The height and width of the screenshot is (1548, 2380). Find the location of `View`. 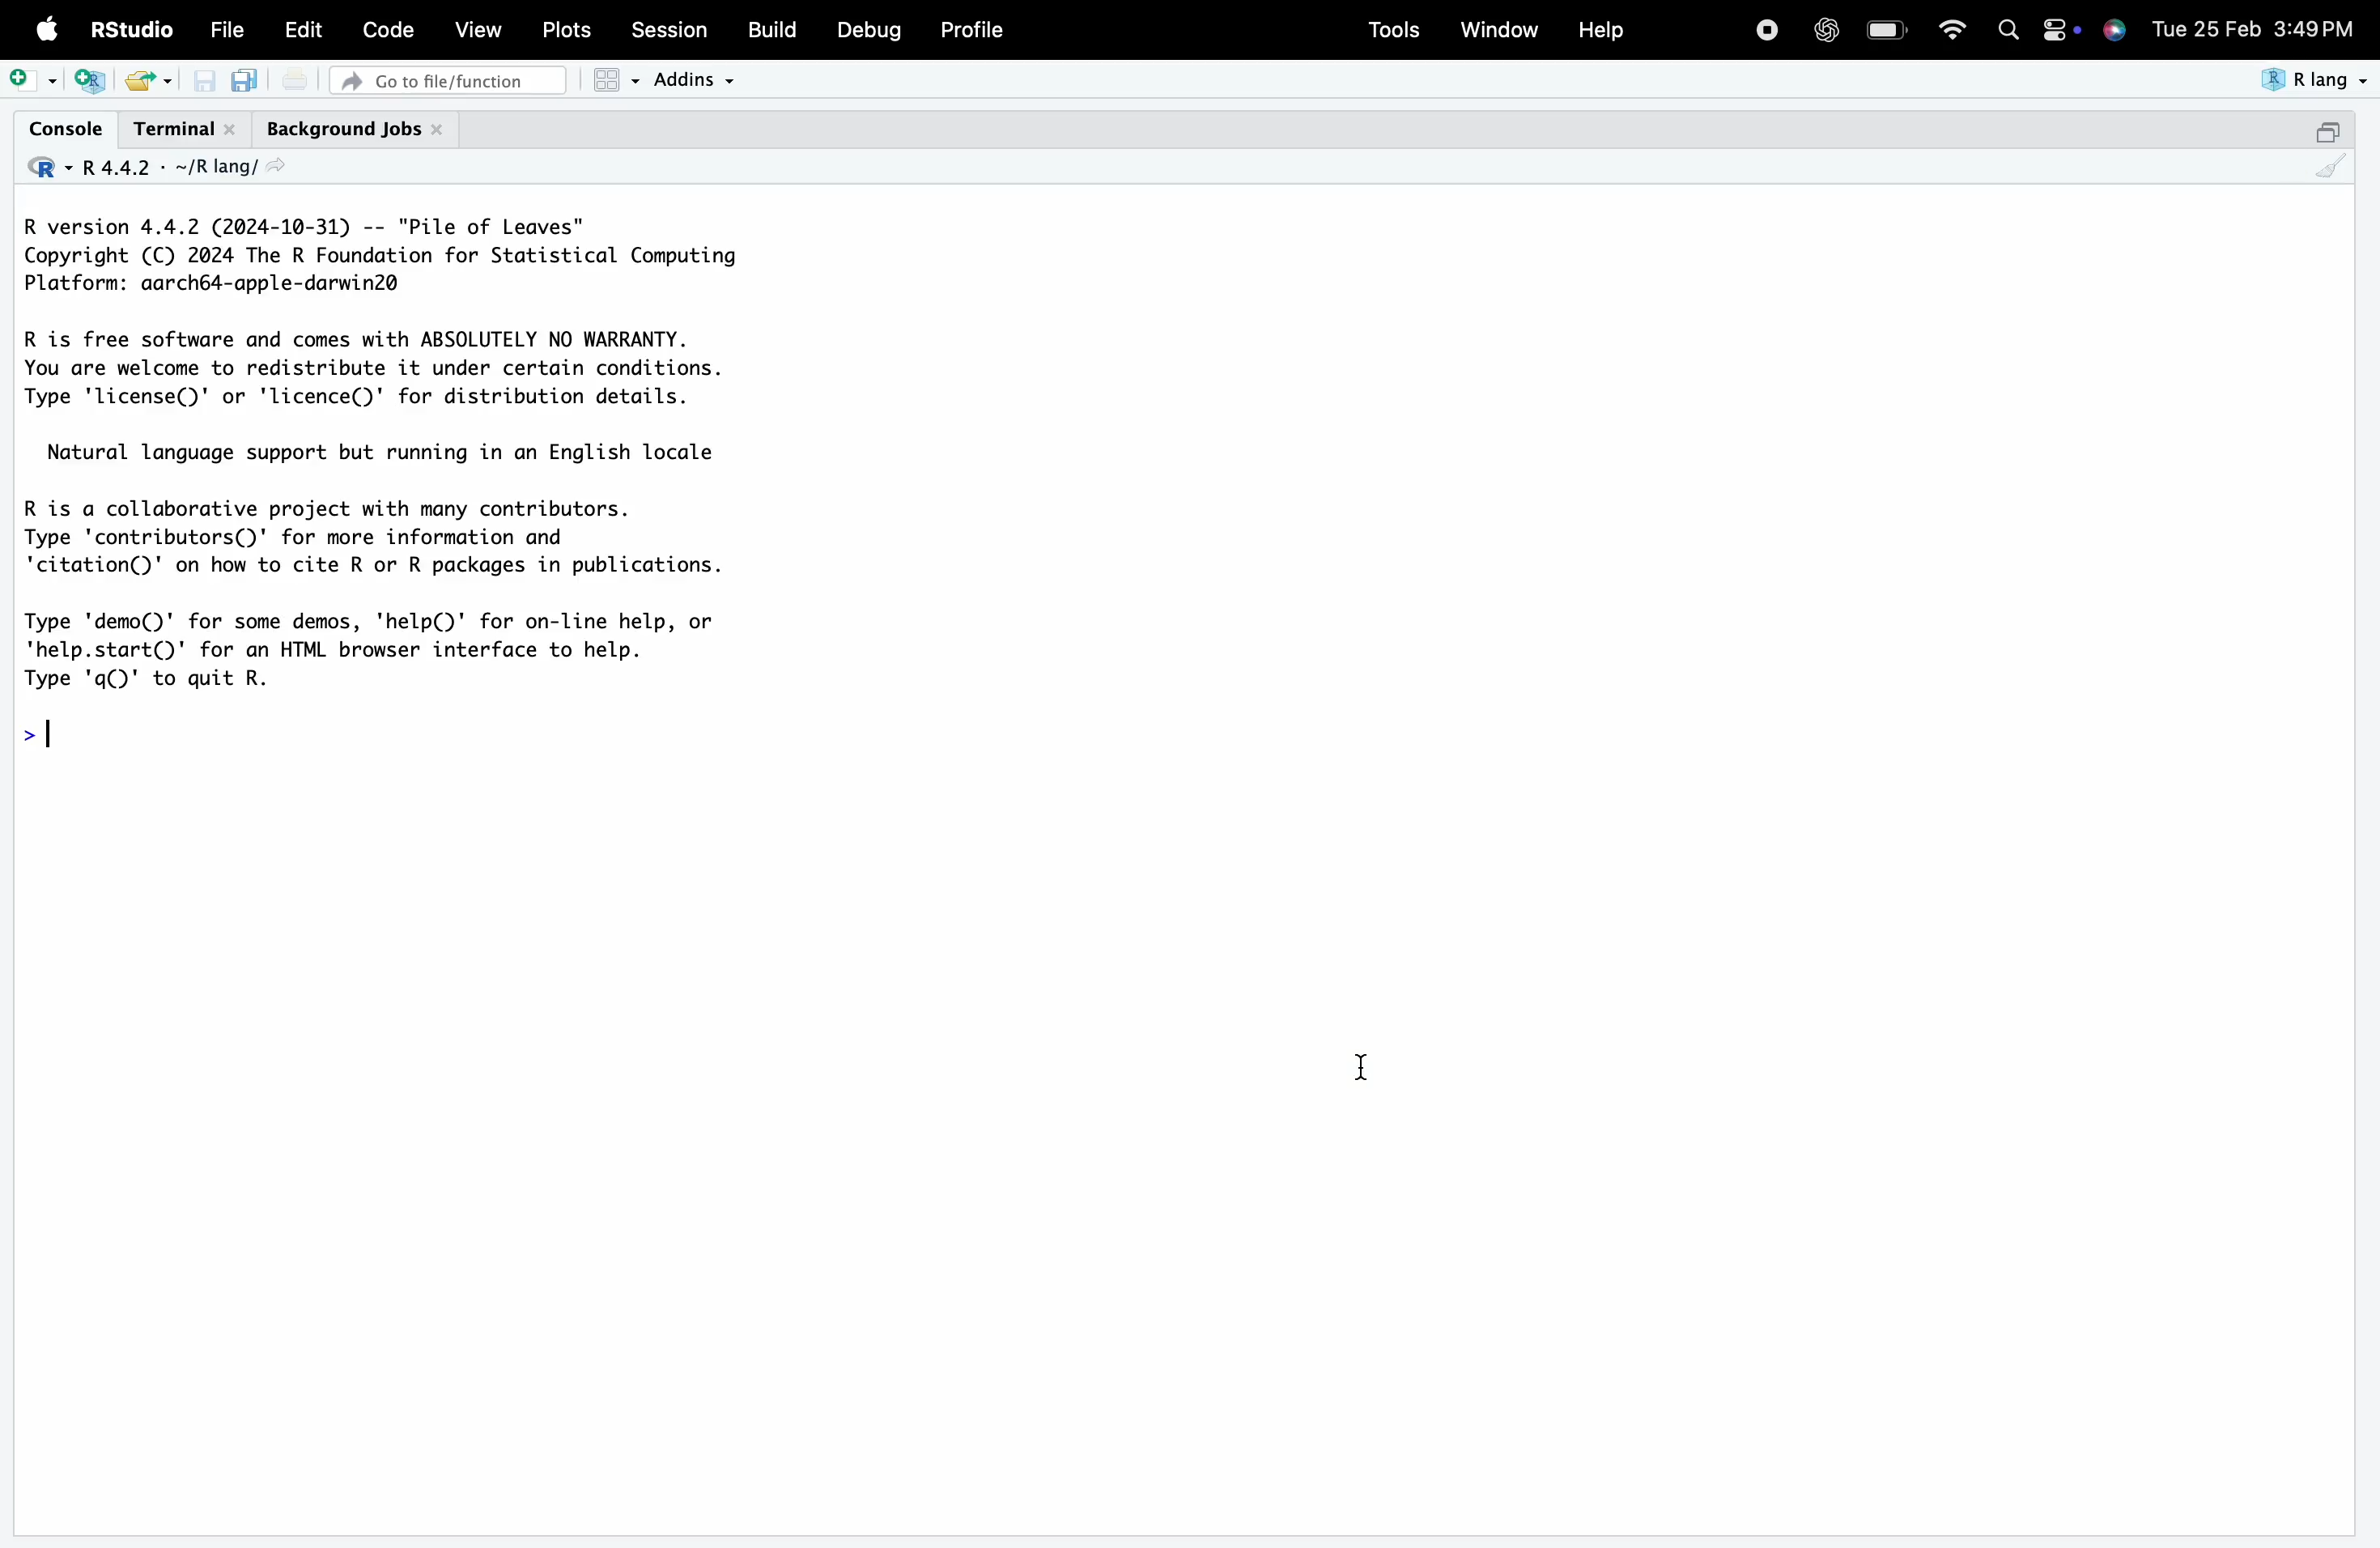

View is located at coordinates (478, 27).